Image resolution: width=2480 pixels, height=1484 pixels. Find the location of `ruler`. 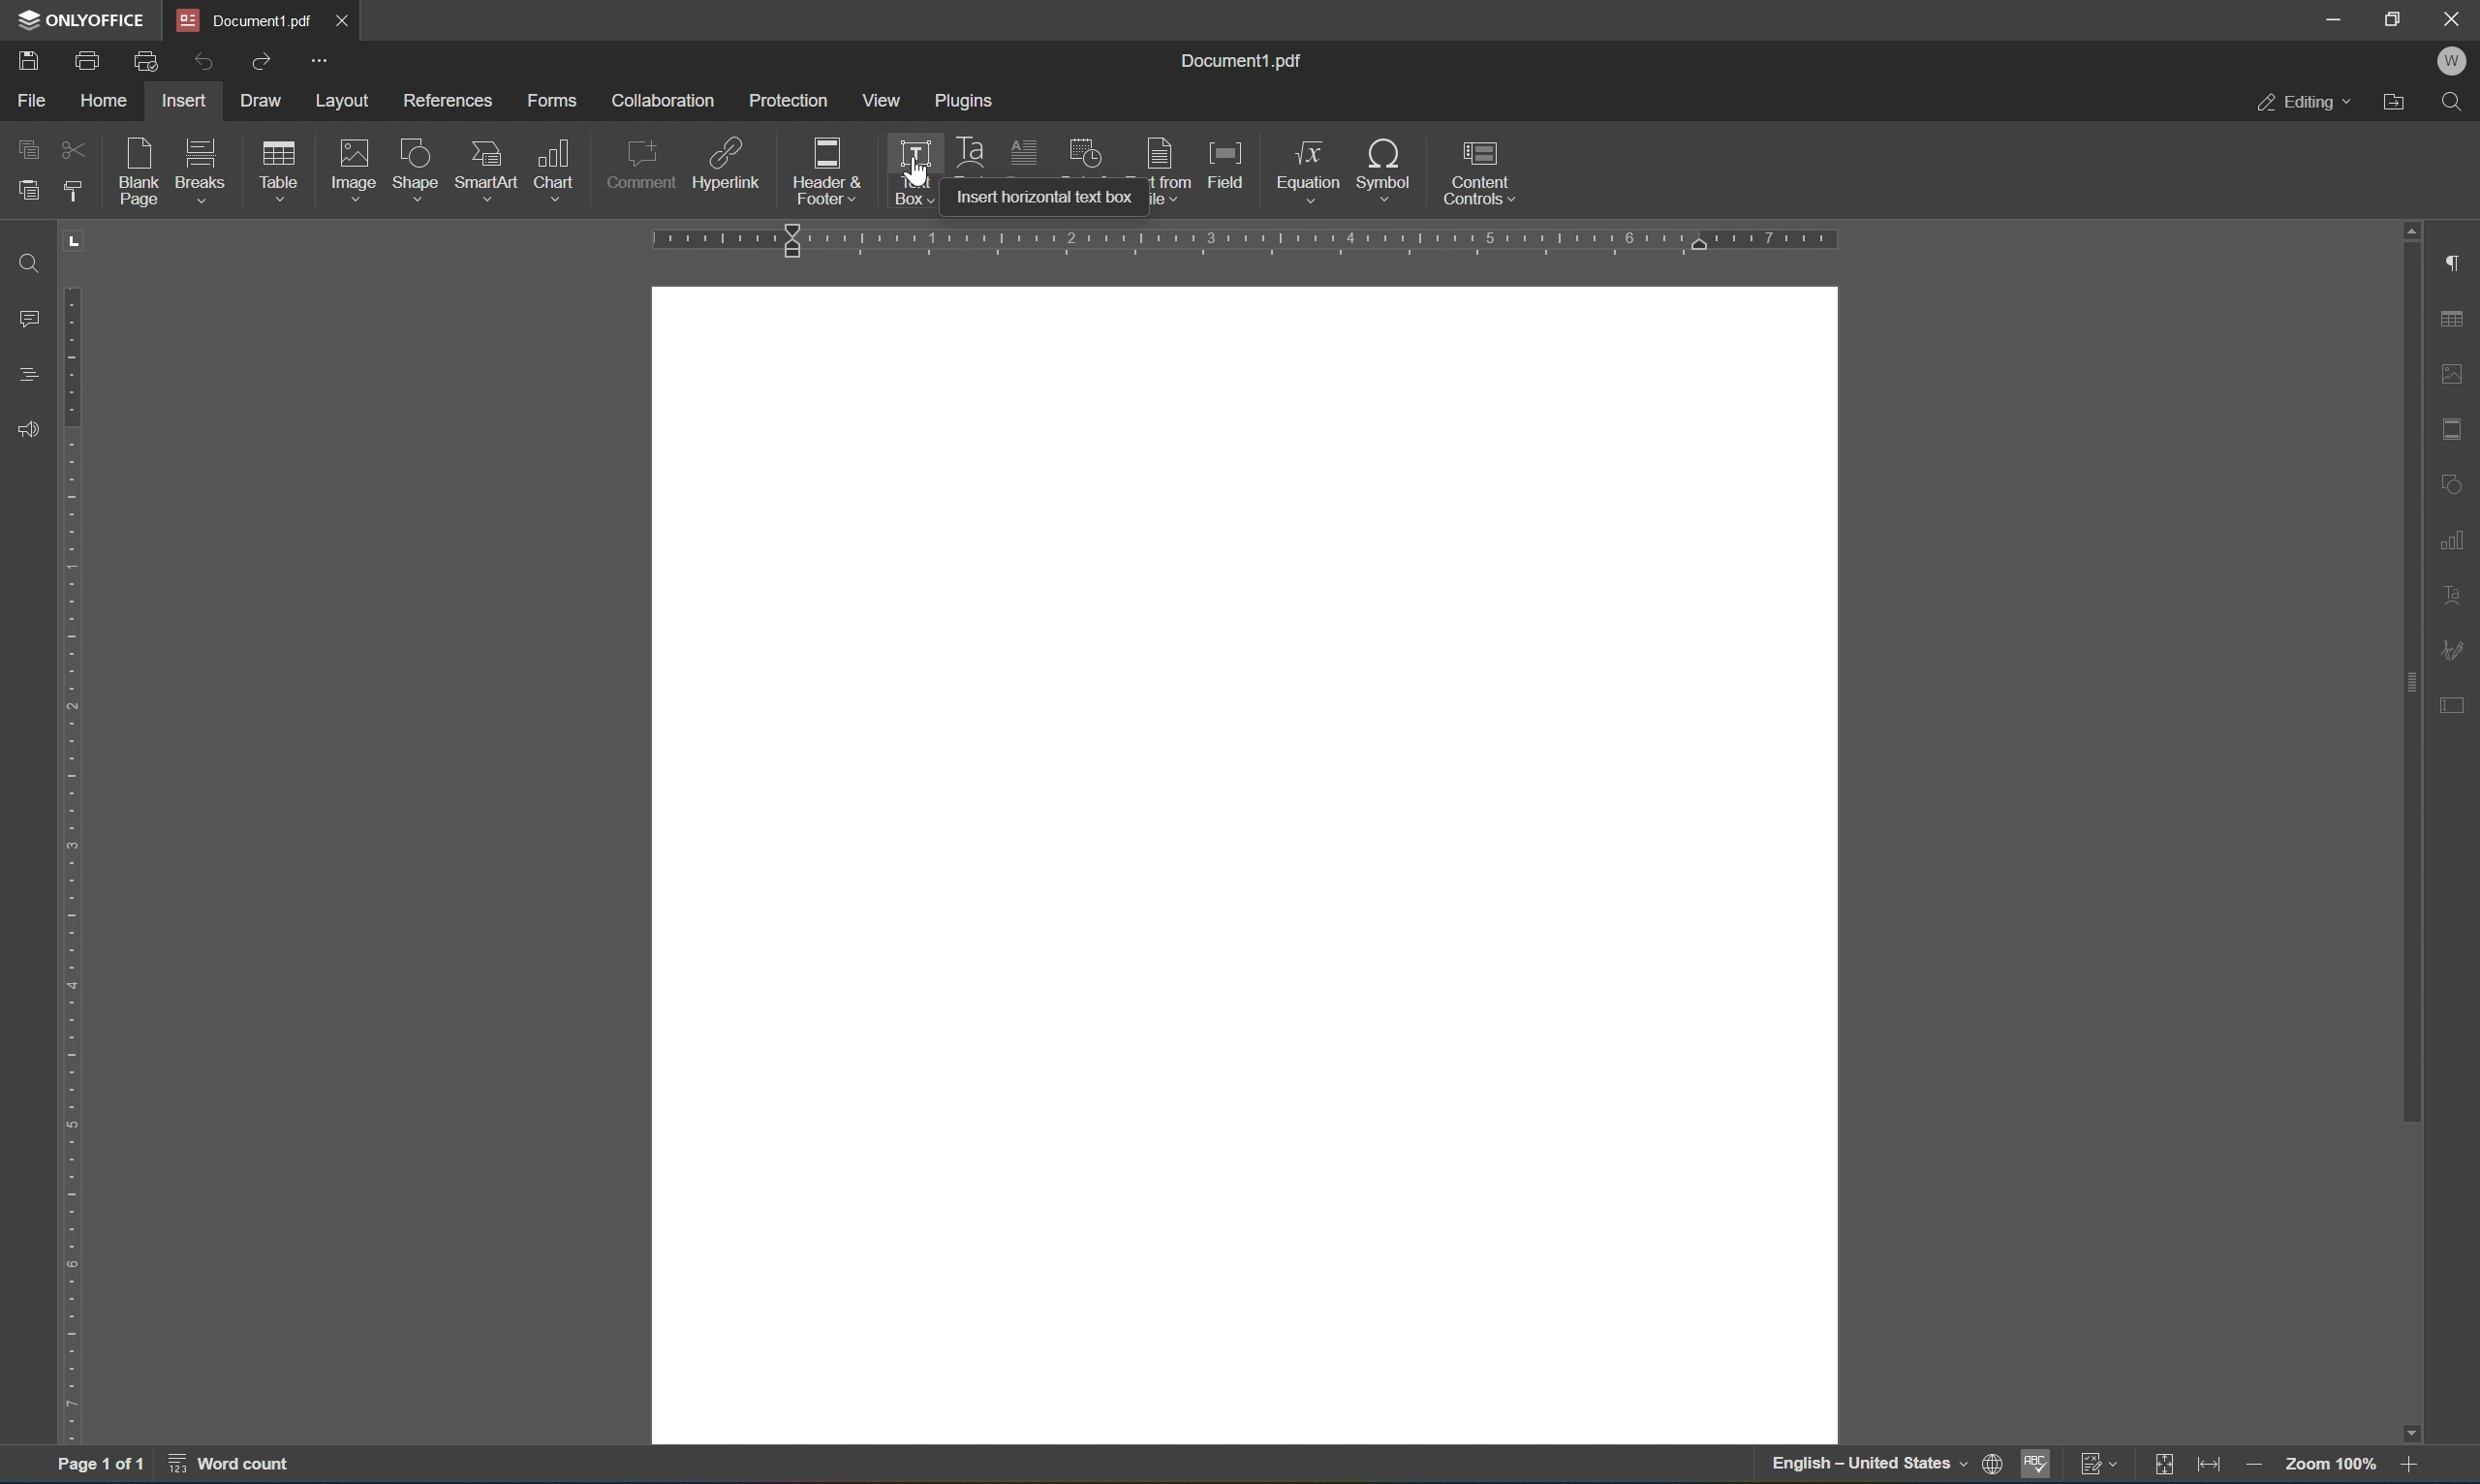

ruler is located at coordinates (1241, 241).